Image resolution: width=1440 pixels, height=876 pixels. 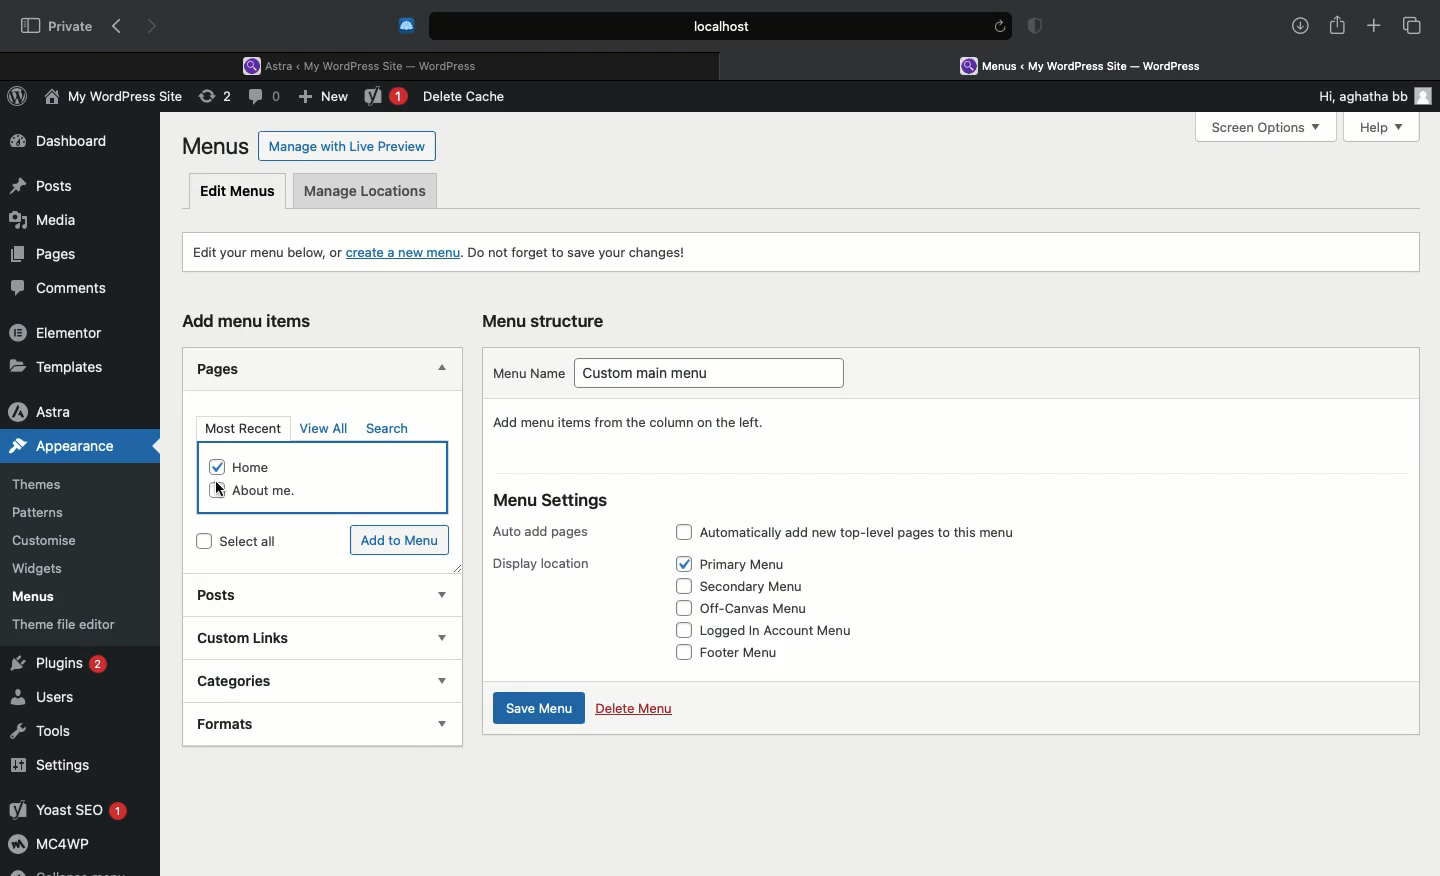 I want to click on Check box, so click(x=678, y=608).